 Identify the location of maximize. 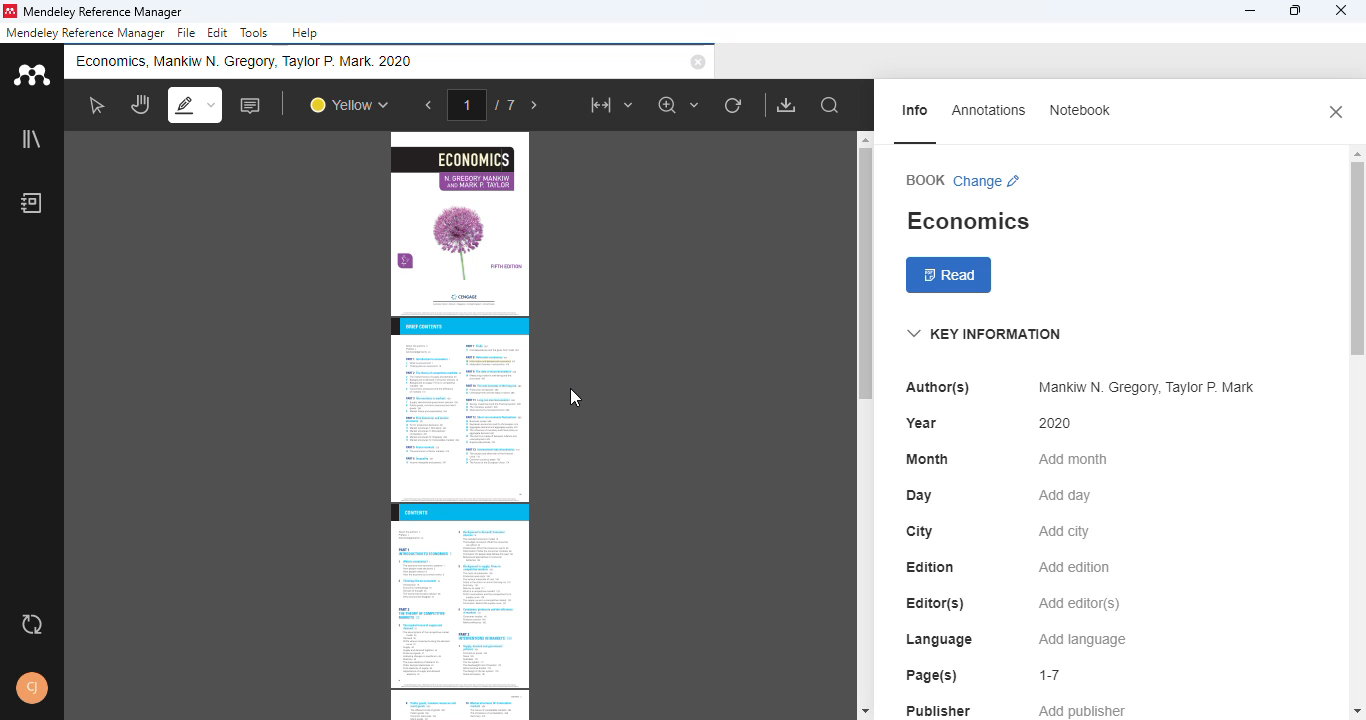
(1295, 11).